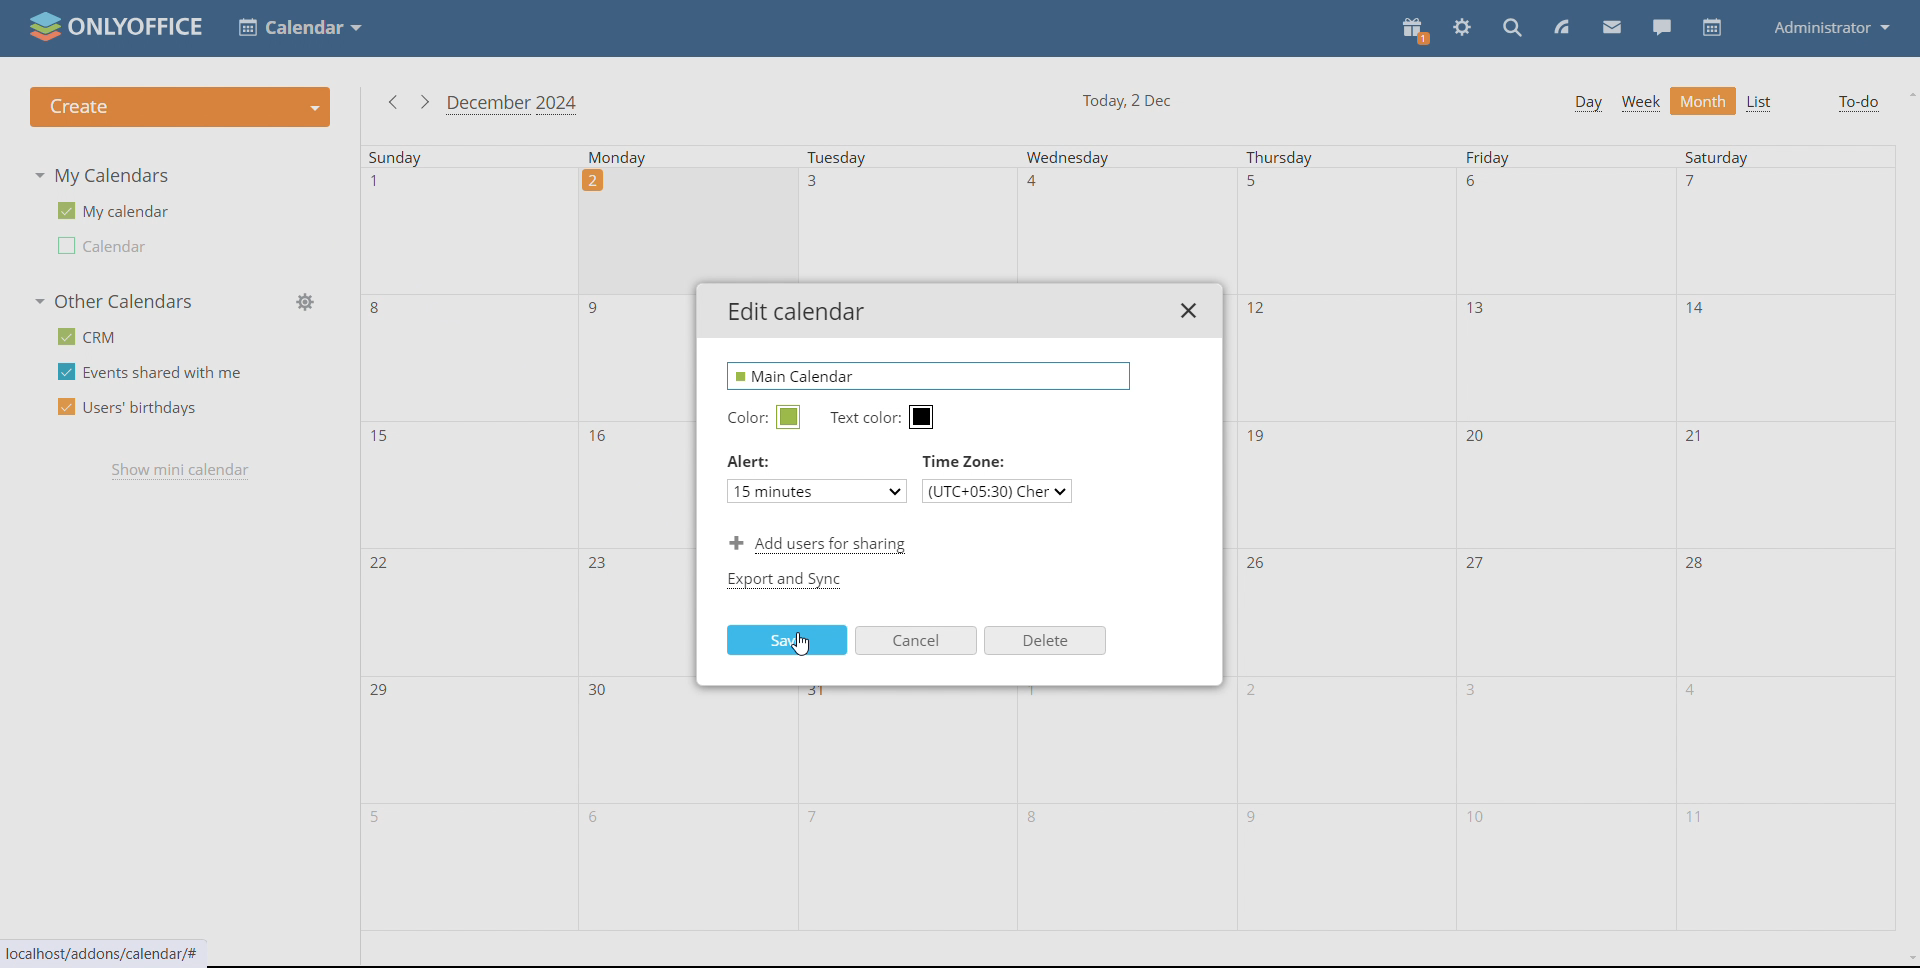 This screenshot has height=968, width=1920. Describe the element at coordinates (754, 460) in the screenshot. I see `Alert` at that location.